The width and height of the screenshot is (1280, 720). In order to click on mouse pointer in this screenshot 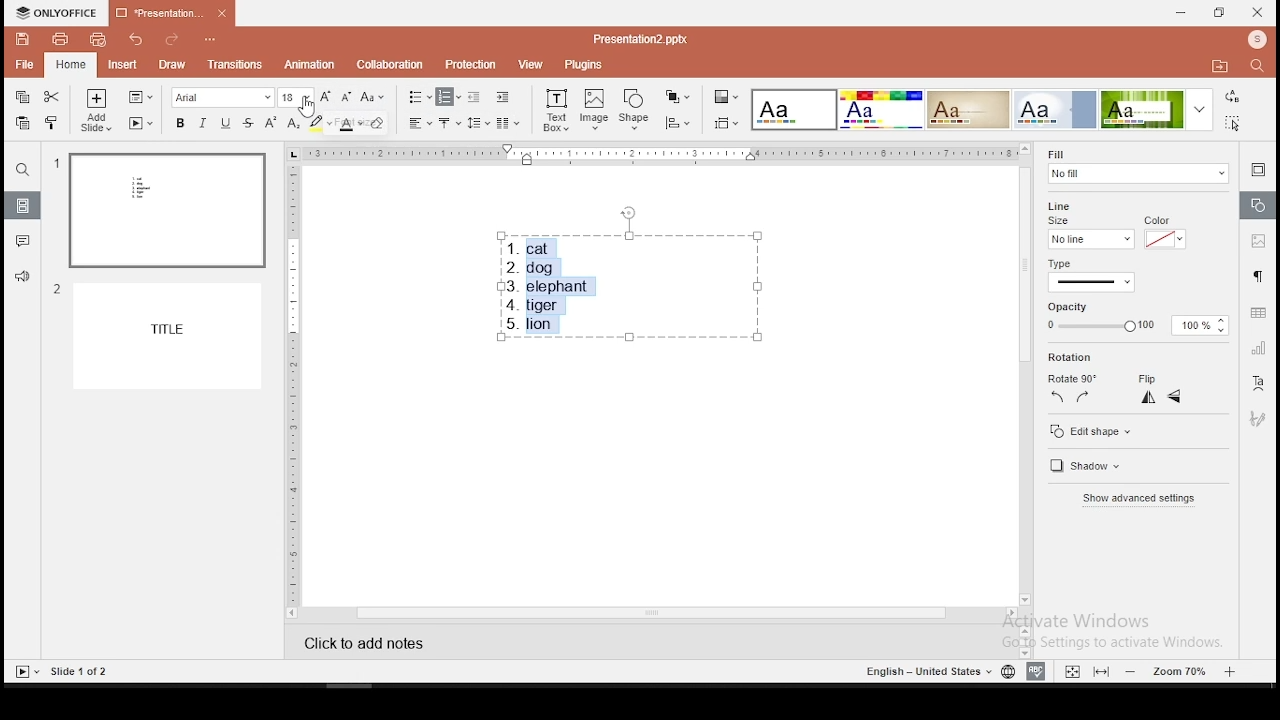, I will do `click(308, 107)`.